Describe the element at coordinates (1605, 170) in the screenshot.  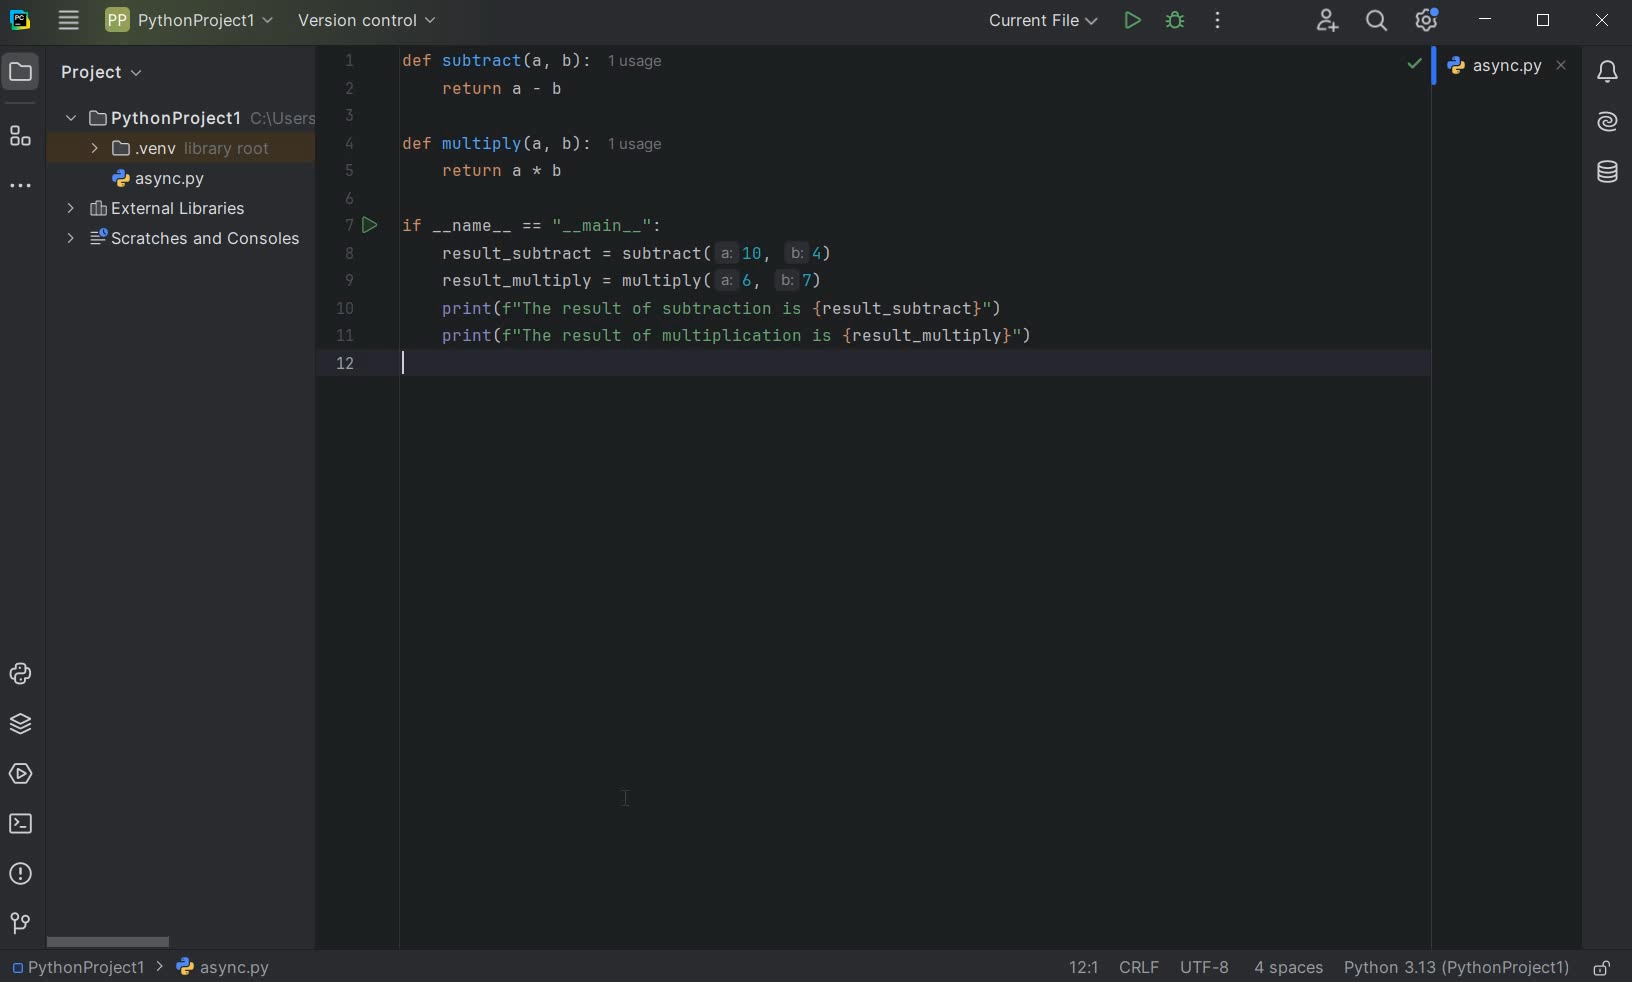
I see `database` at that location.